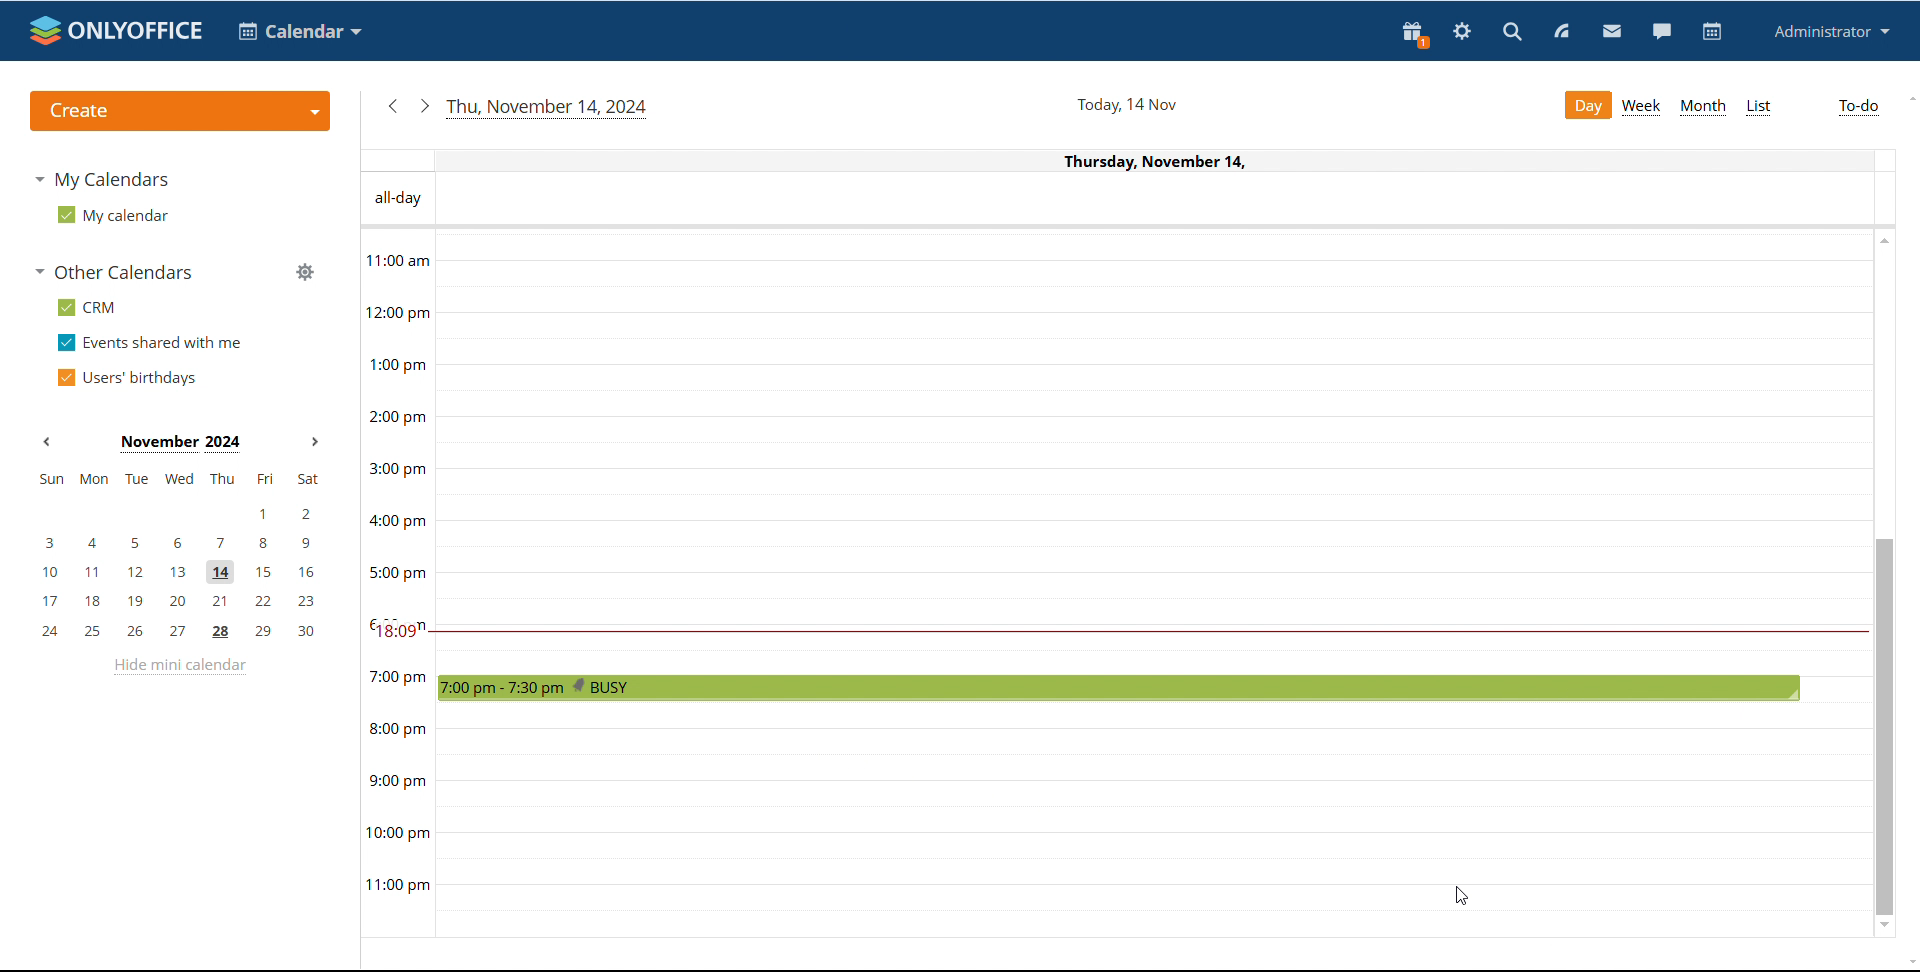 The image size is (1920, 972). I want to click on scroll up, so click(1881, 240).